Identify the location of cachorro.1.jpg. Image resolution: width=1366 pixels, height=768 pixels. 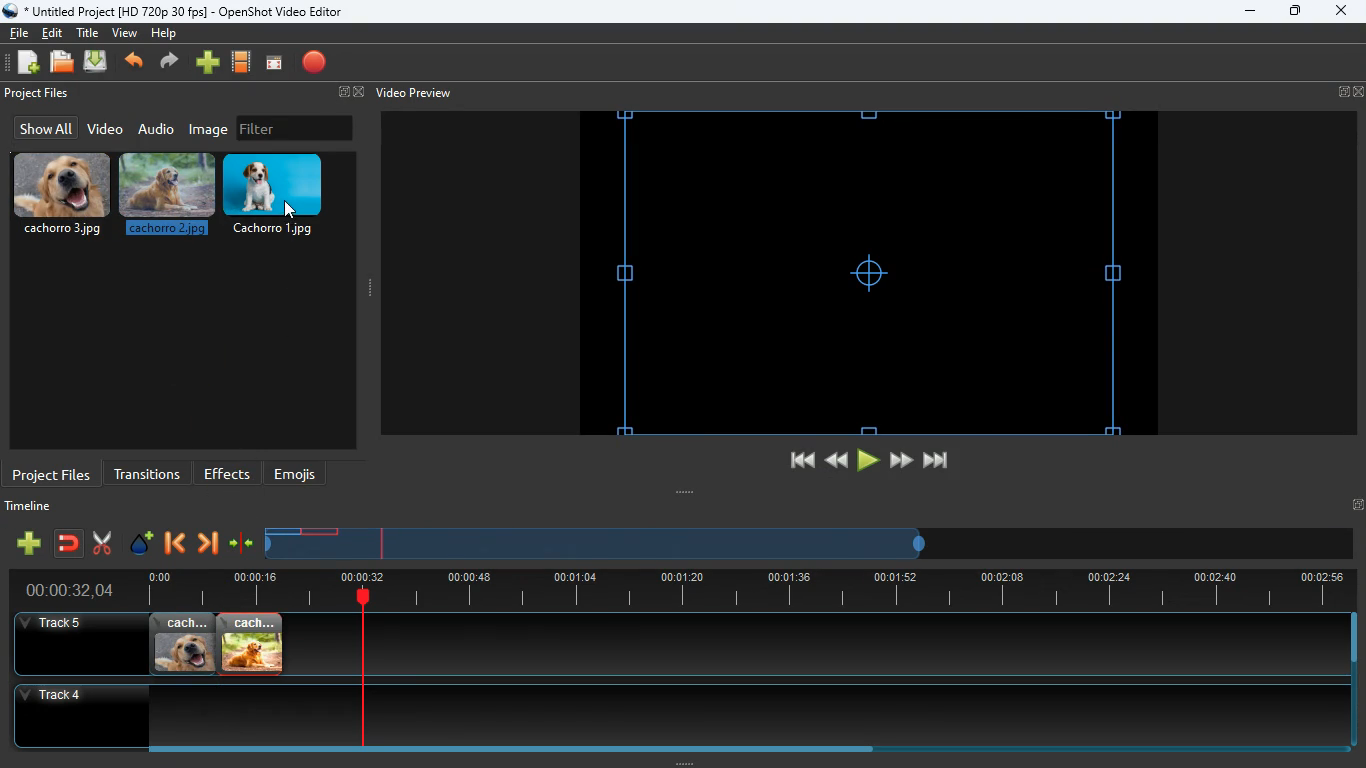
(281, 195).